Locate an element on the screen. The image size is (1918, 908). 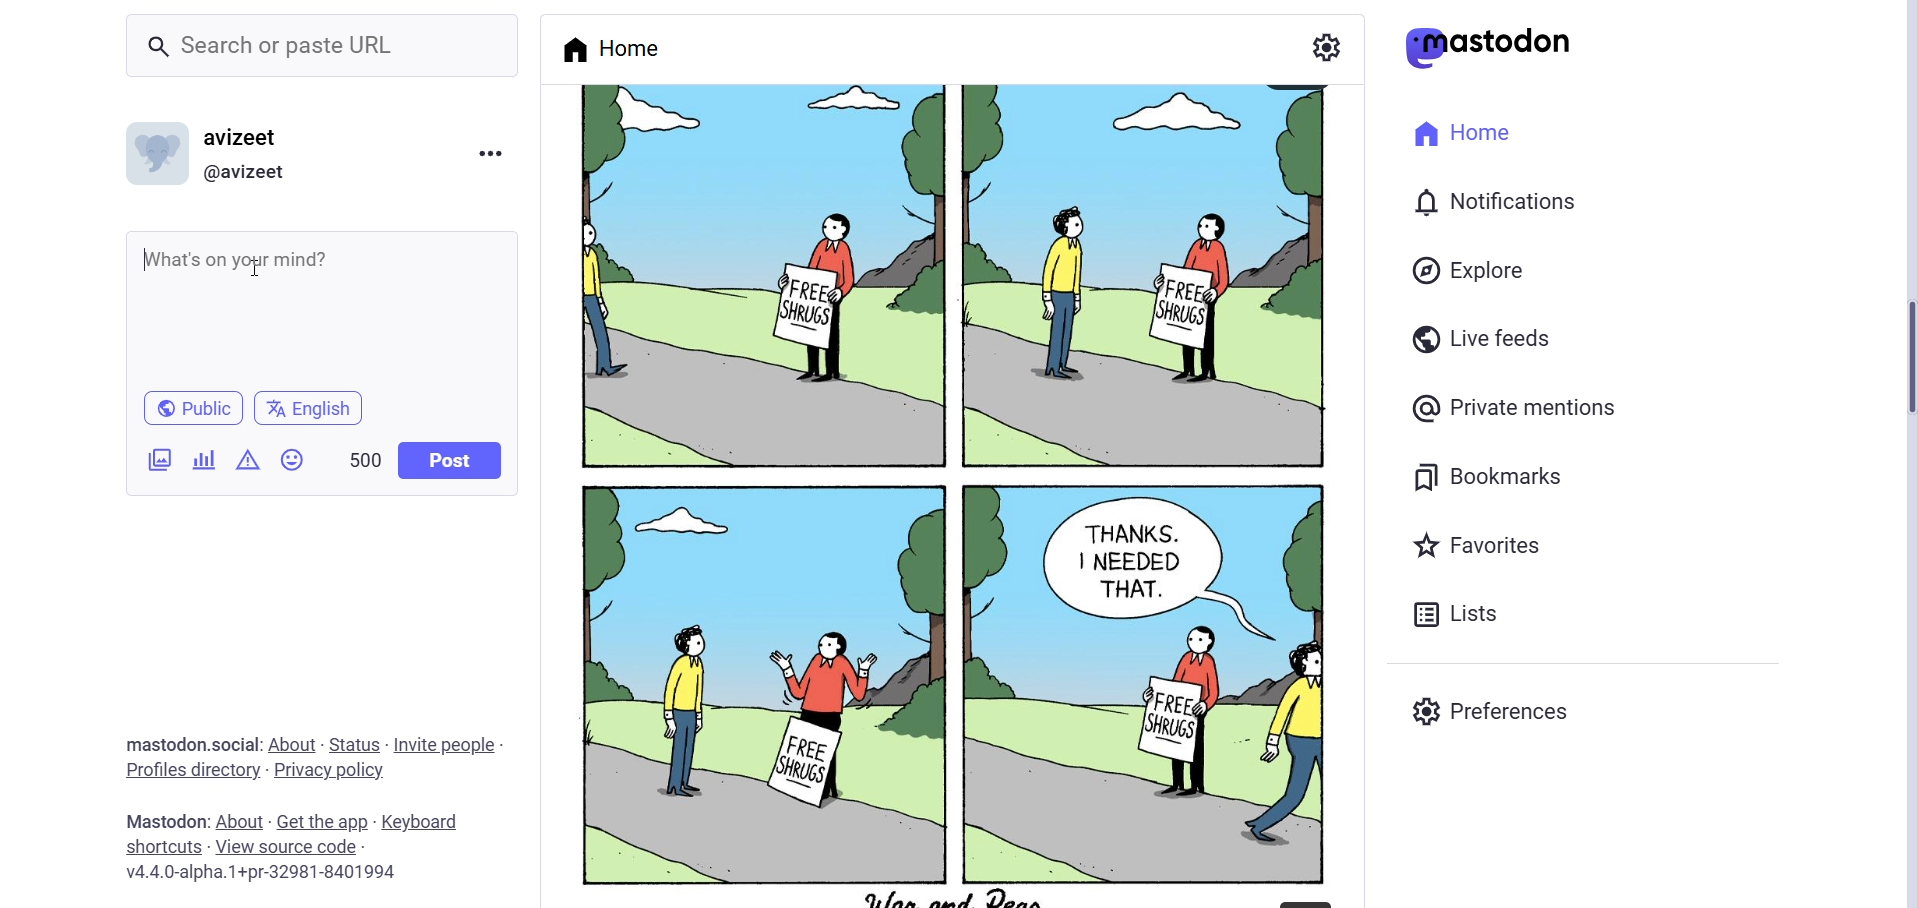
Word Limit is located at coordinates (366, 457).